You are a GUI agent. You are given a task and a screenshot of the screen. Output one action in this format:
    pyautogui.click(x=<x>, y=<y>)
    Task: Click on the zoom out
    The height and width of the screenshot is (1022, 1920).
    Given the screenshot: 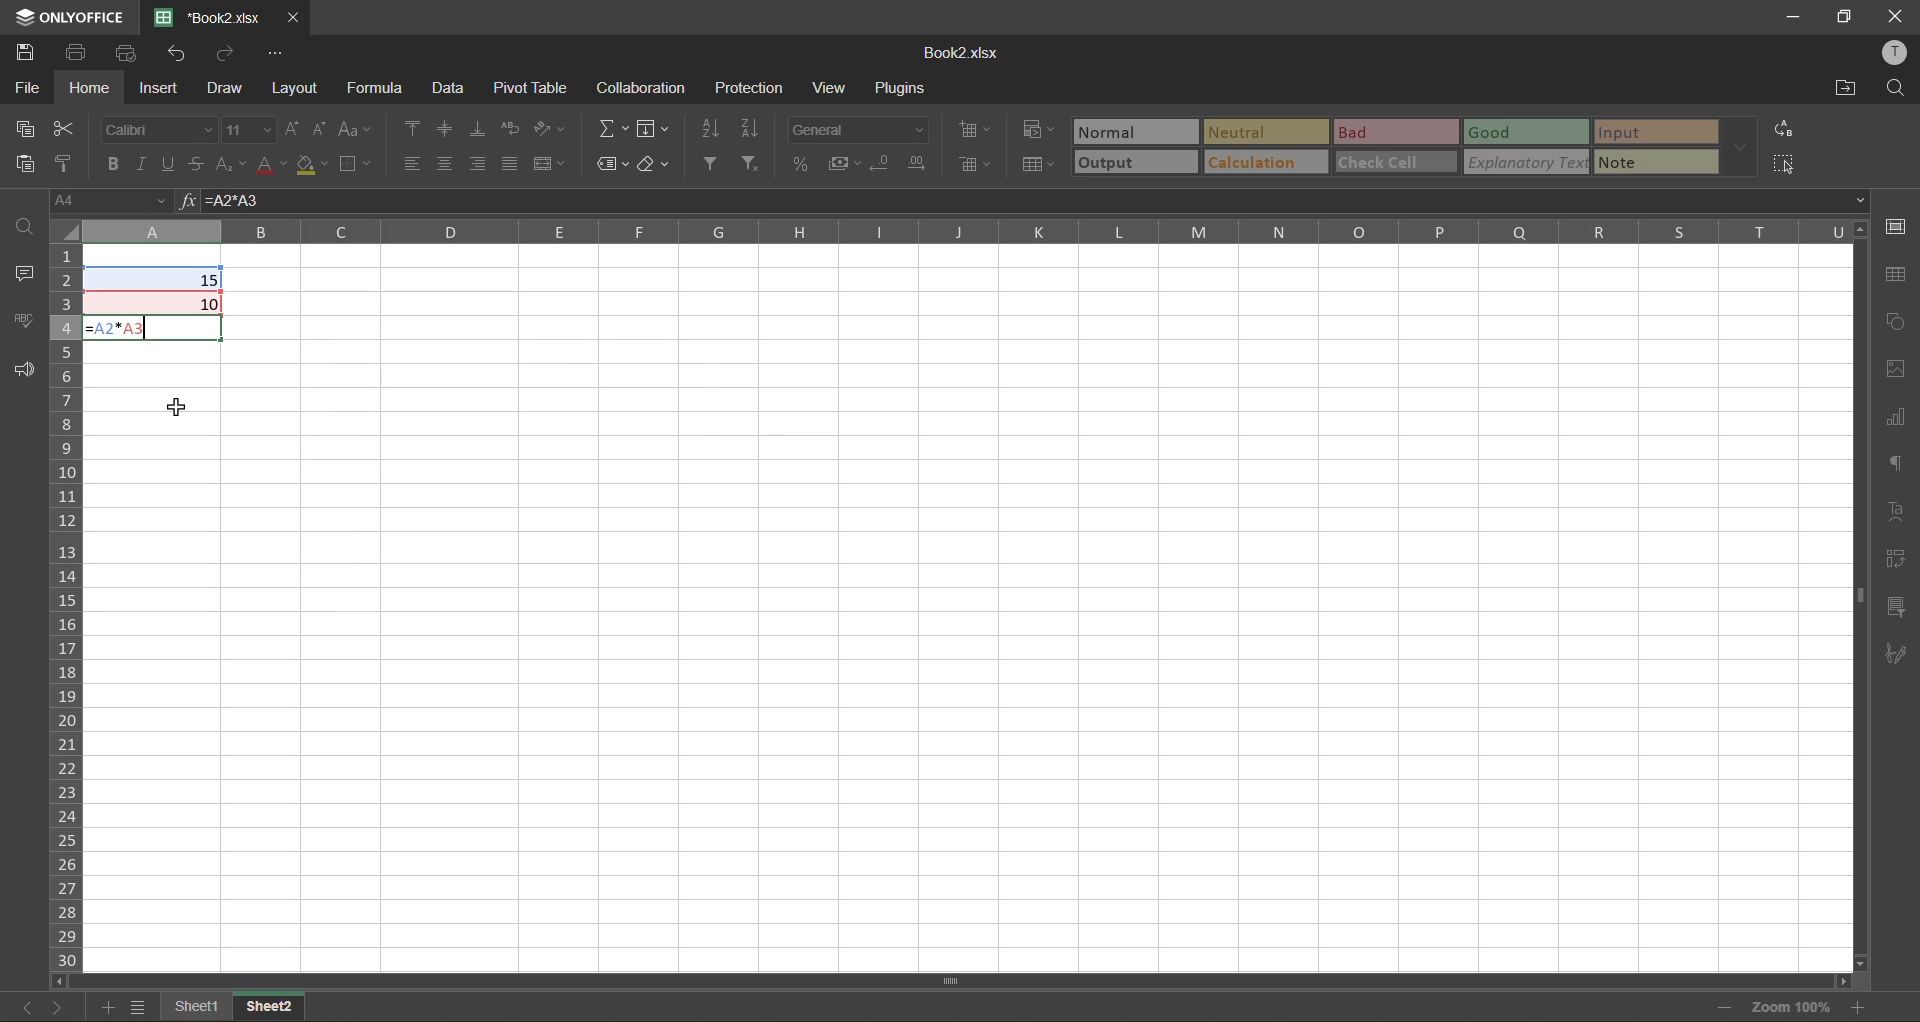 What is the action you would take?
    pyautogui.click(x=1724, y=1005)
    